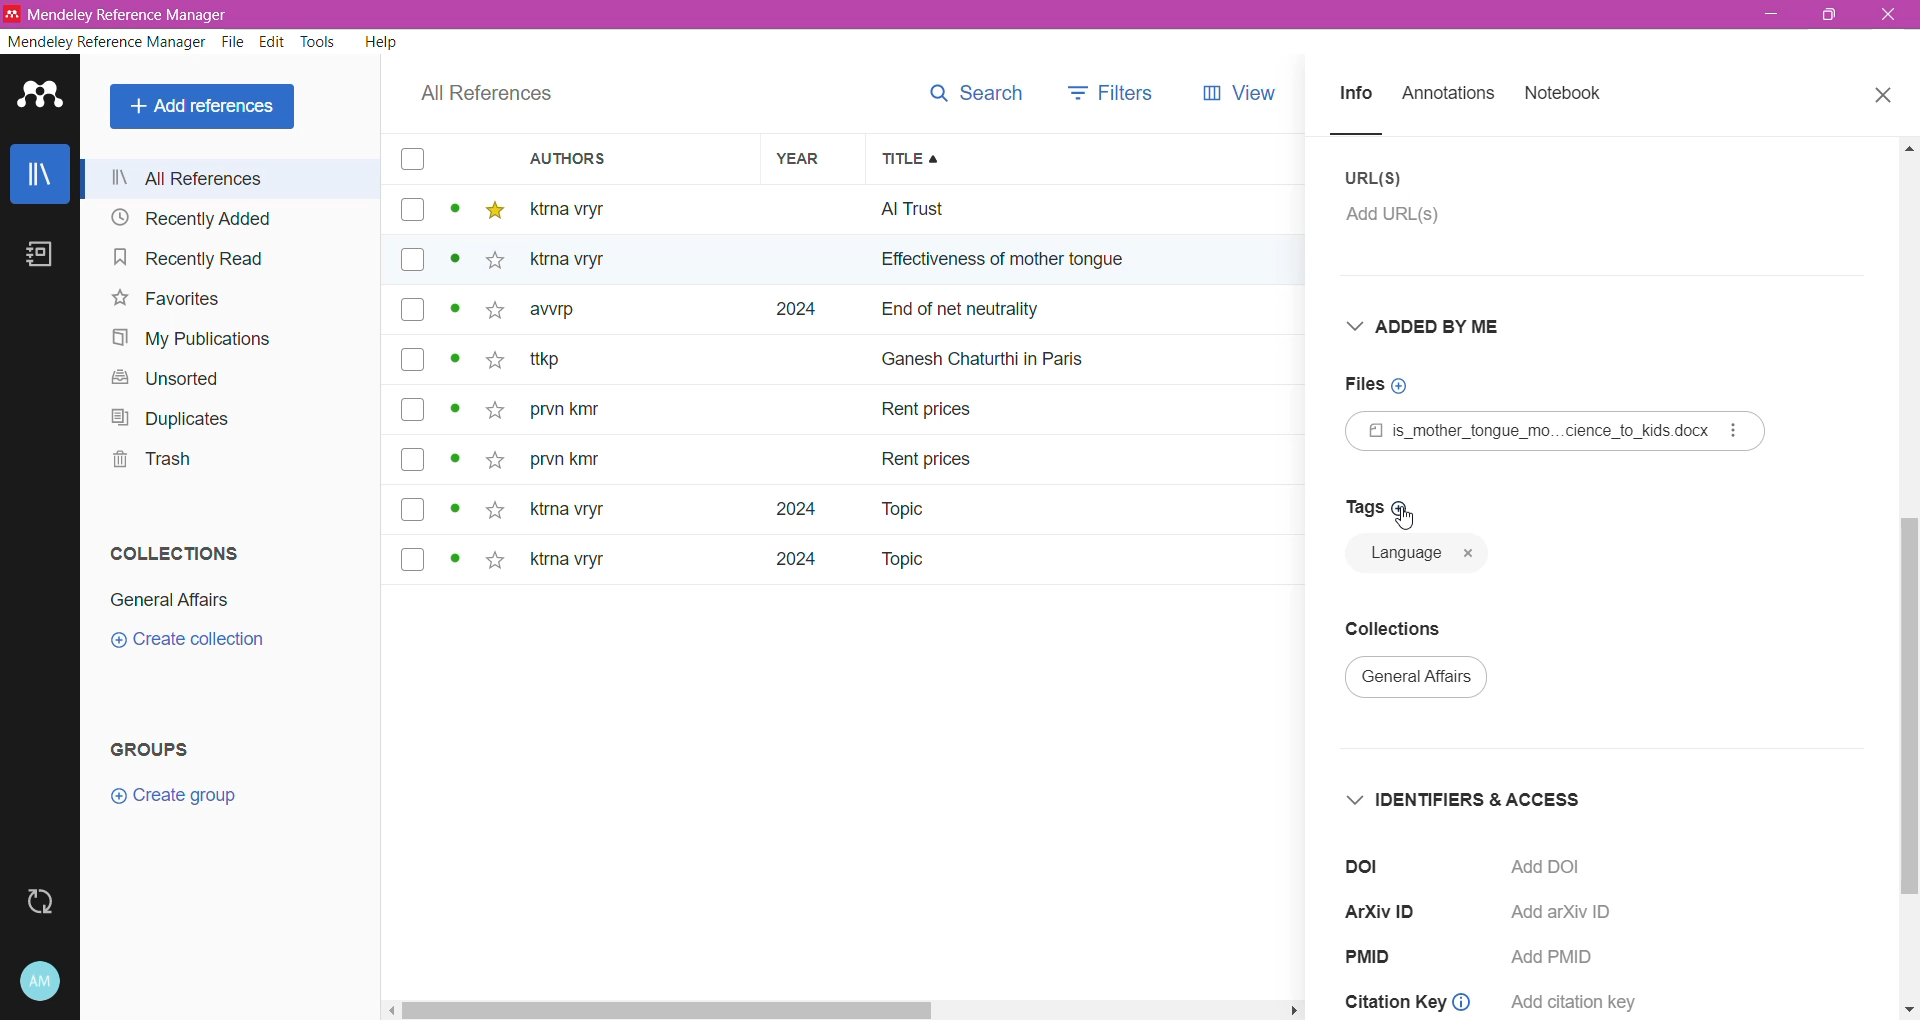 This screenshot has height=1020, width=1920. Describe the element at coordinates (565, 462) in the screenshot. I see `prvn kity` at that location.